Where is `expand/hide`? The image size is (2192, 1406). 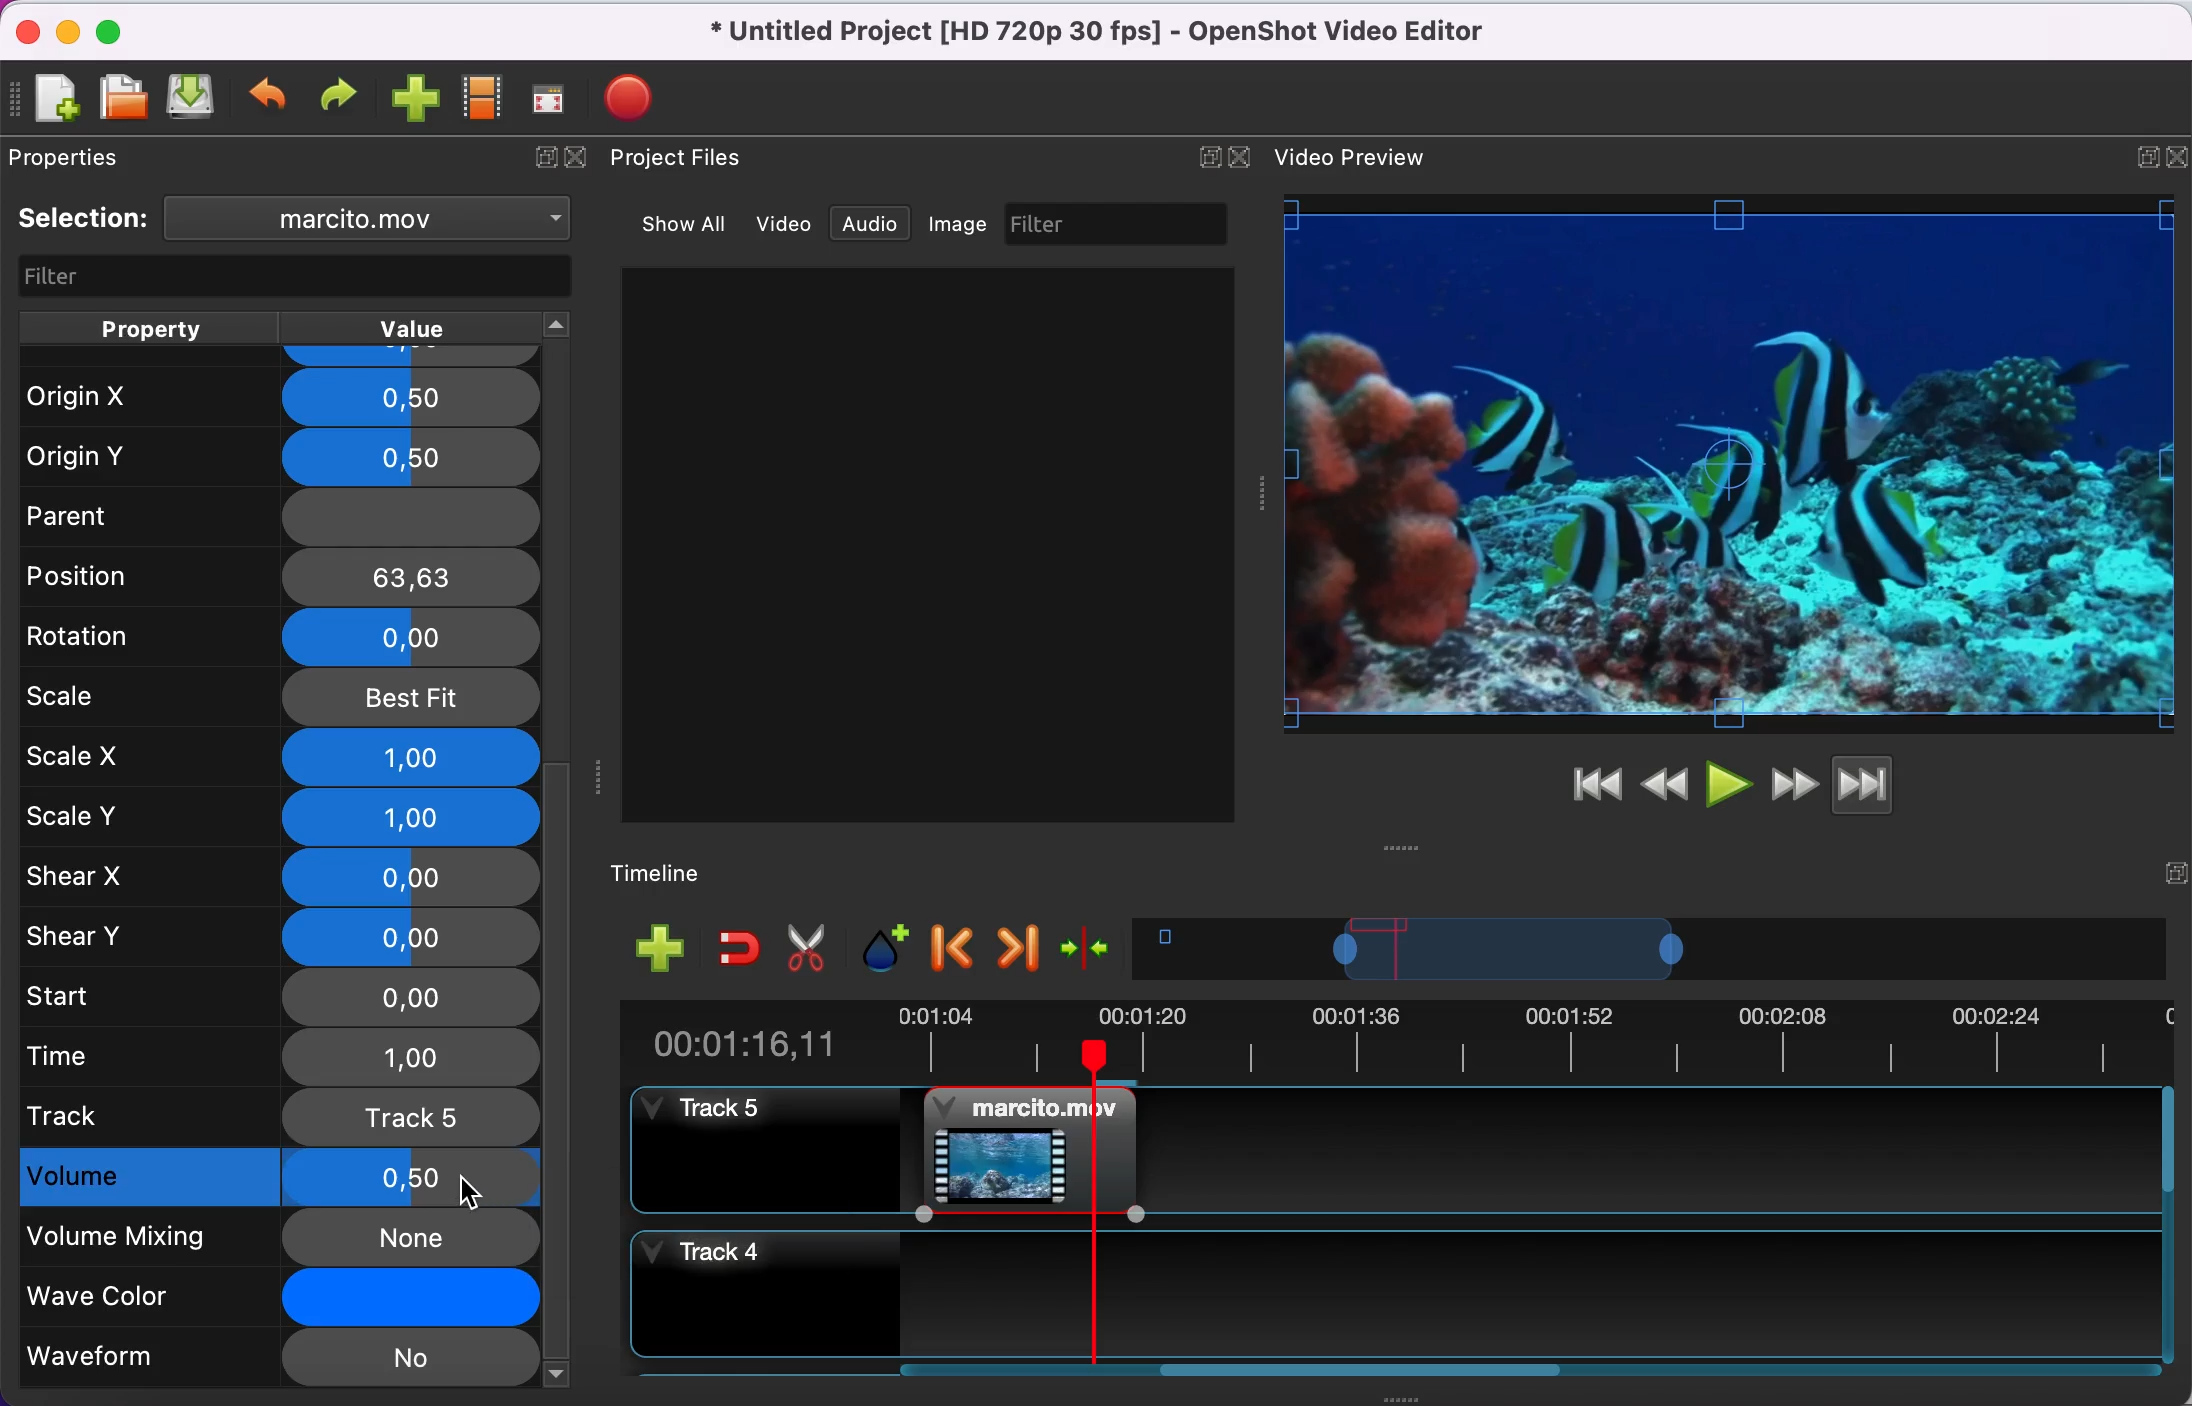 expand/hide is located at coordinates (1204, 156).